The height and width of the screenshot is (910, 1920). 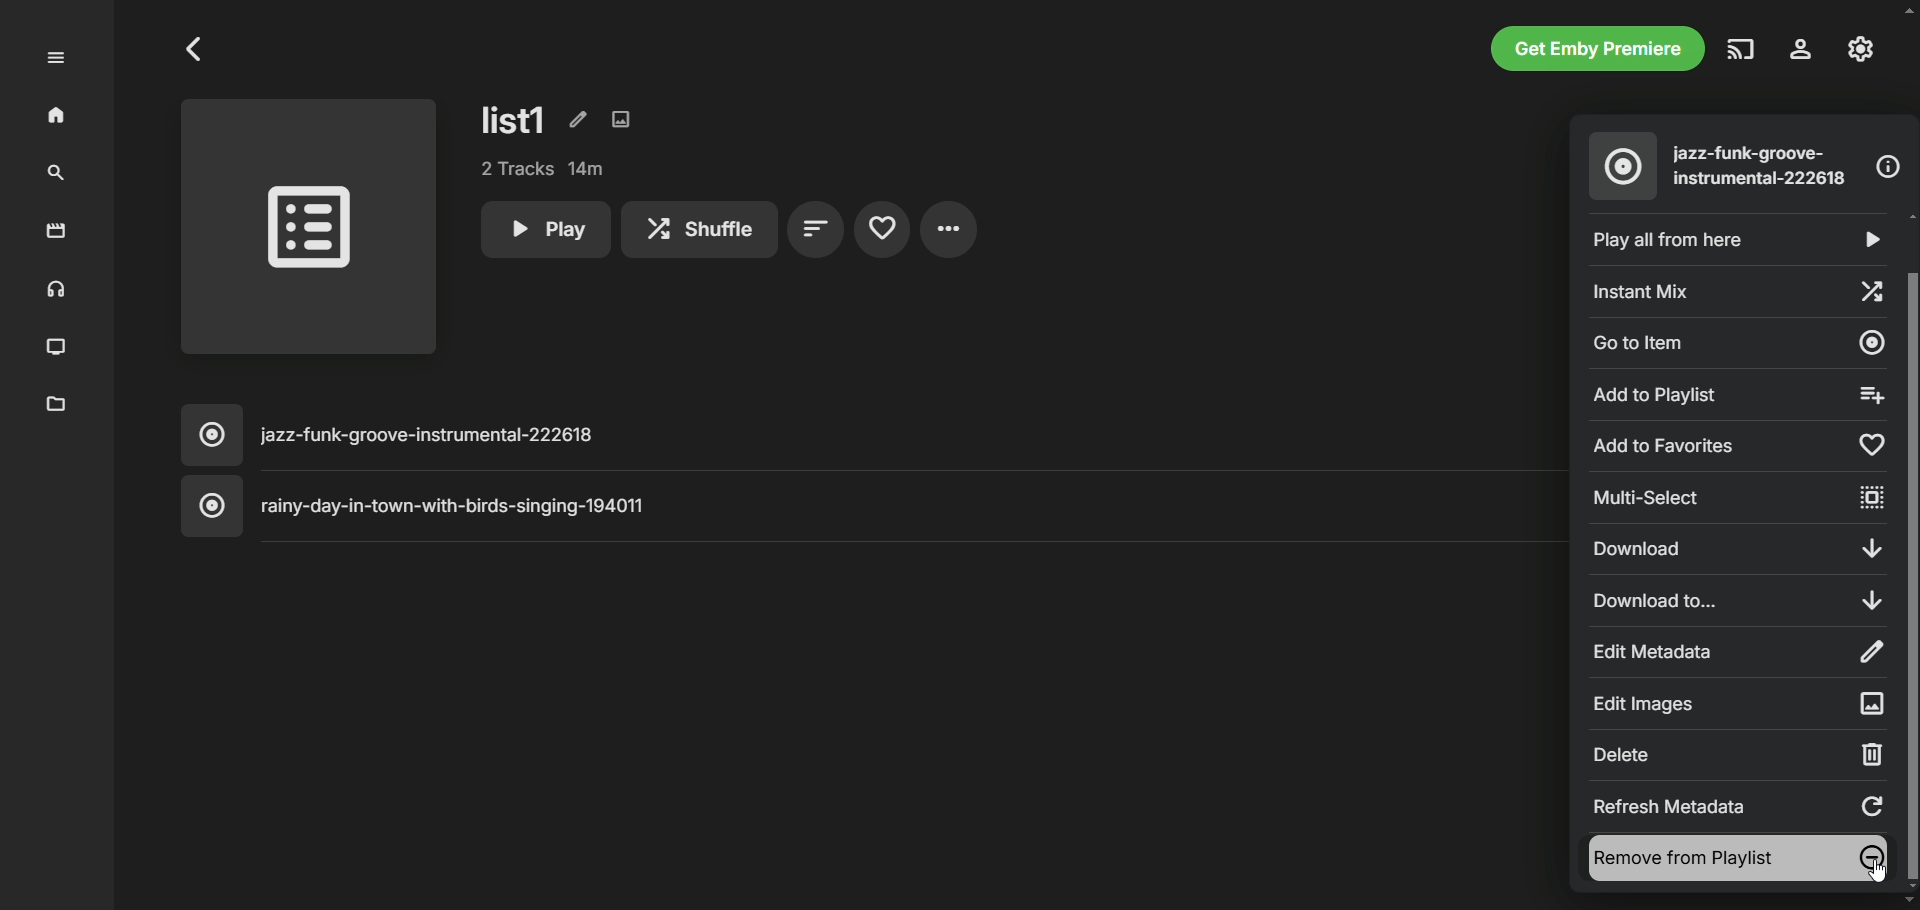 I want to click on go to item, so click(x=1739, y=341).